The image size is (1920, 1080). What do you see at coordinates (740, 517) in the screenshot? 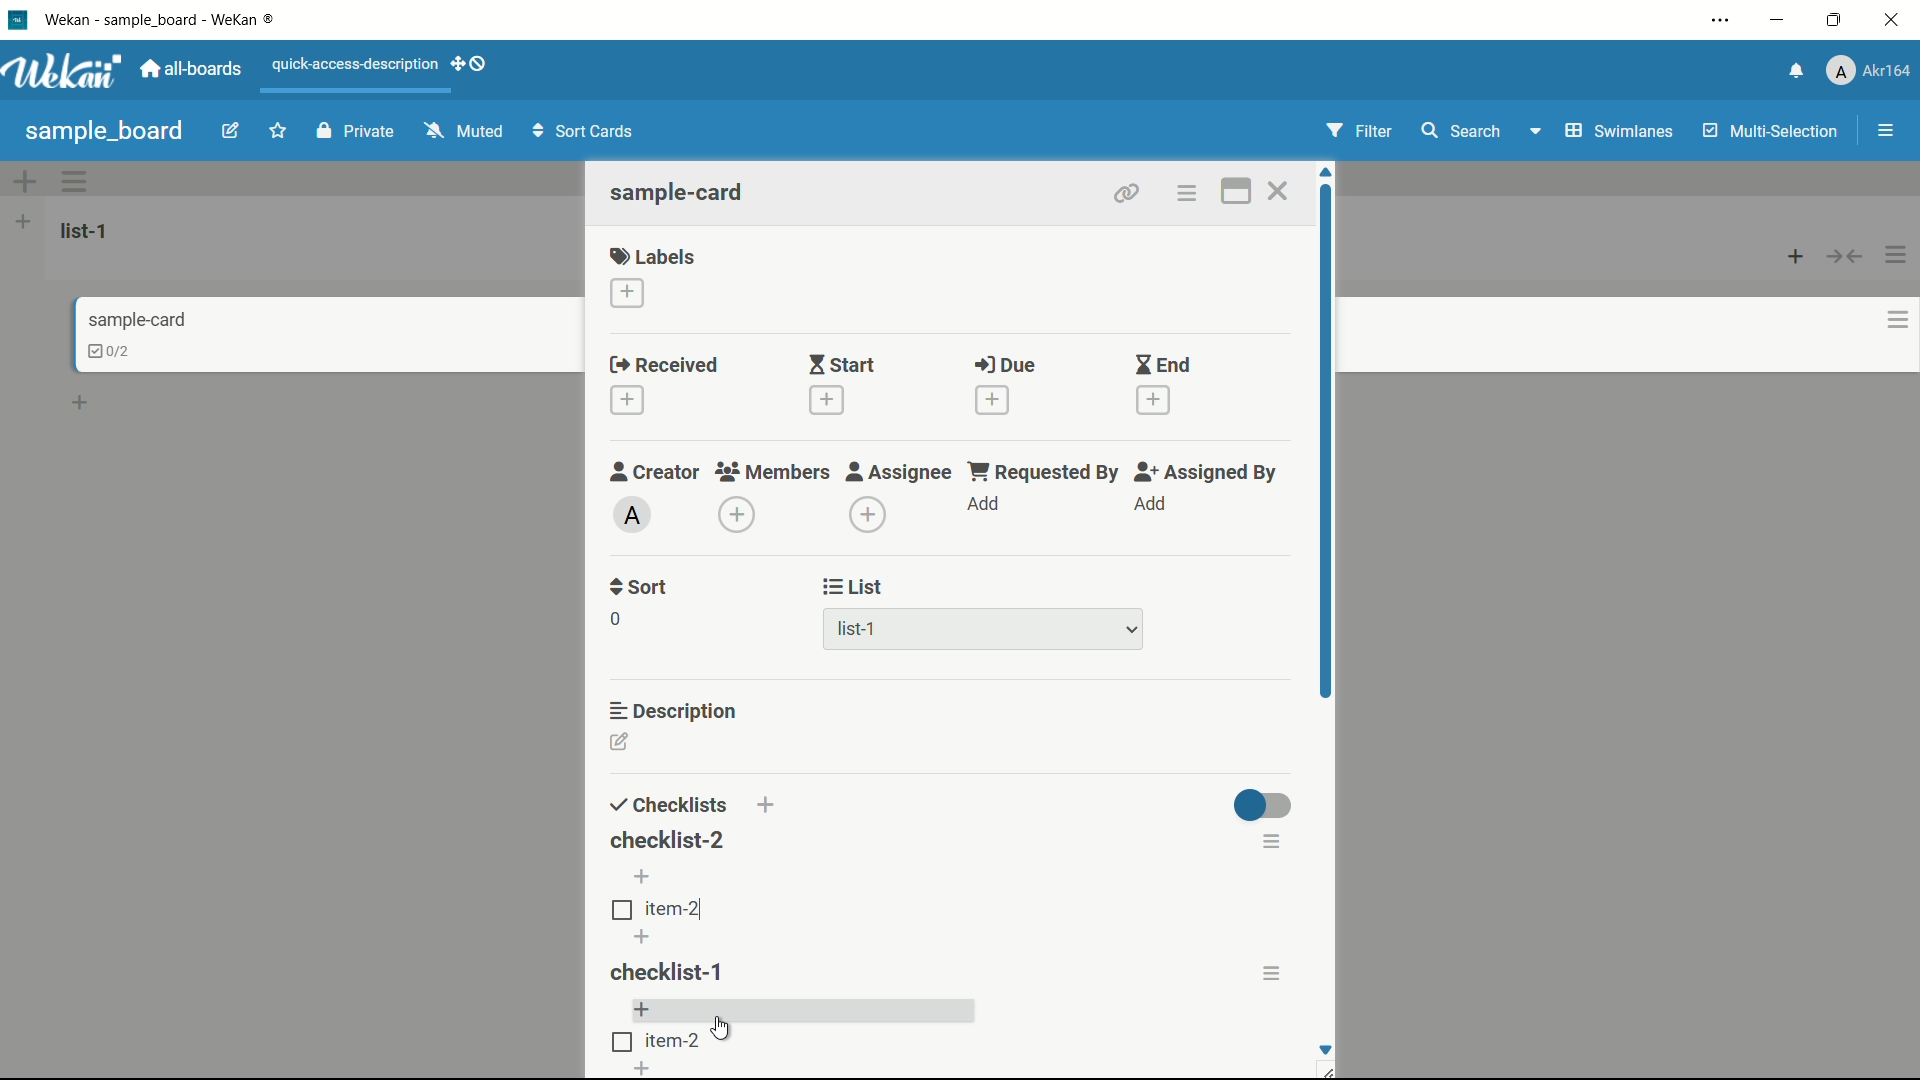
I see `add members` at bounding box center [740, 517].